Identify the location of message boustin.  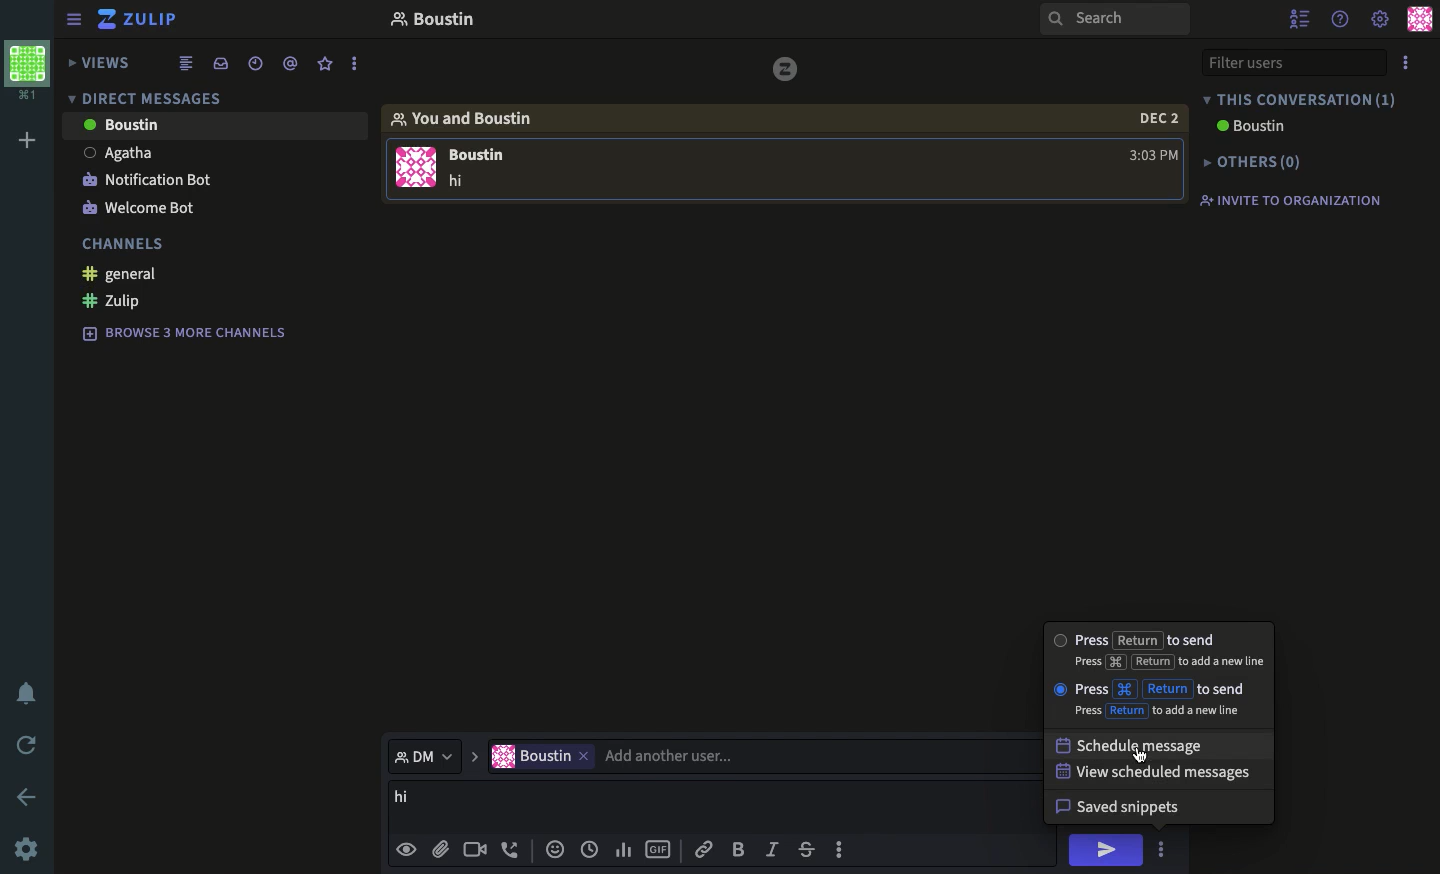
(701, 807).